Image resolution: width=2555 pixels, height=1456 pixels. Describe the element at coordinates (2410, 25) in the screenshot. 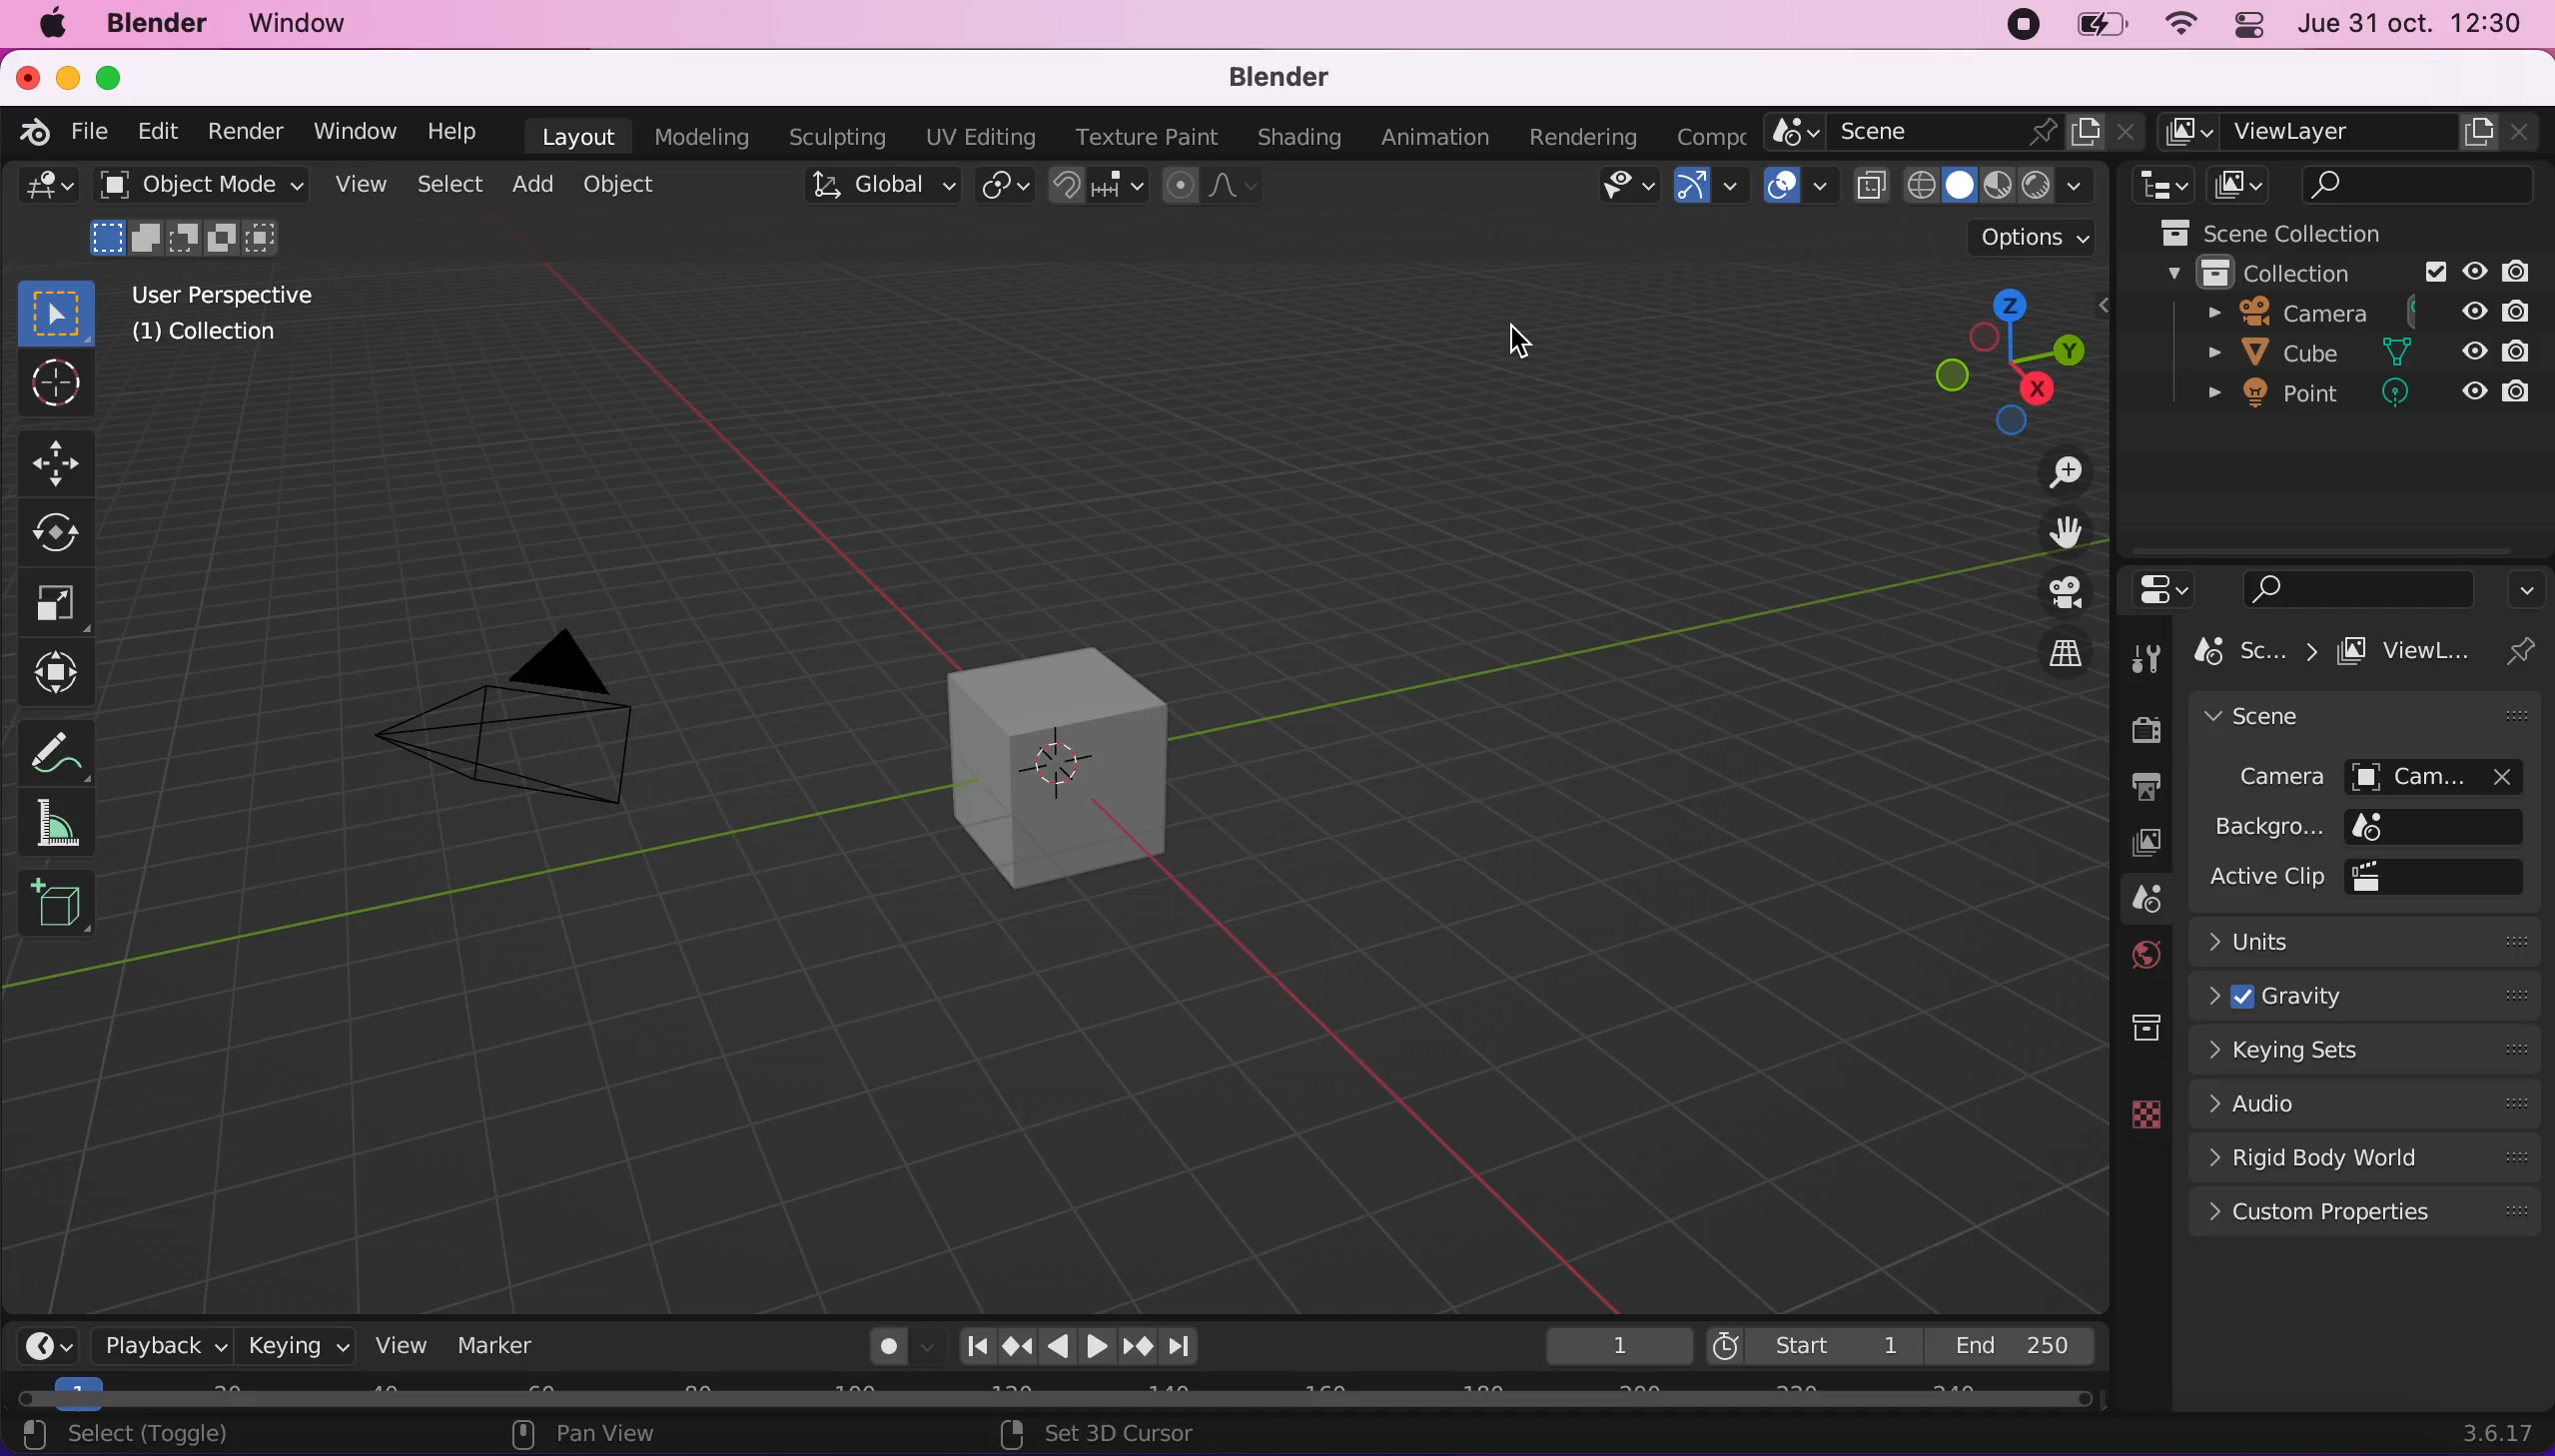

I see `jue 31 oct 12:30` at that location.